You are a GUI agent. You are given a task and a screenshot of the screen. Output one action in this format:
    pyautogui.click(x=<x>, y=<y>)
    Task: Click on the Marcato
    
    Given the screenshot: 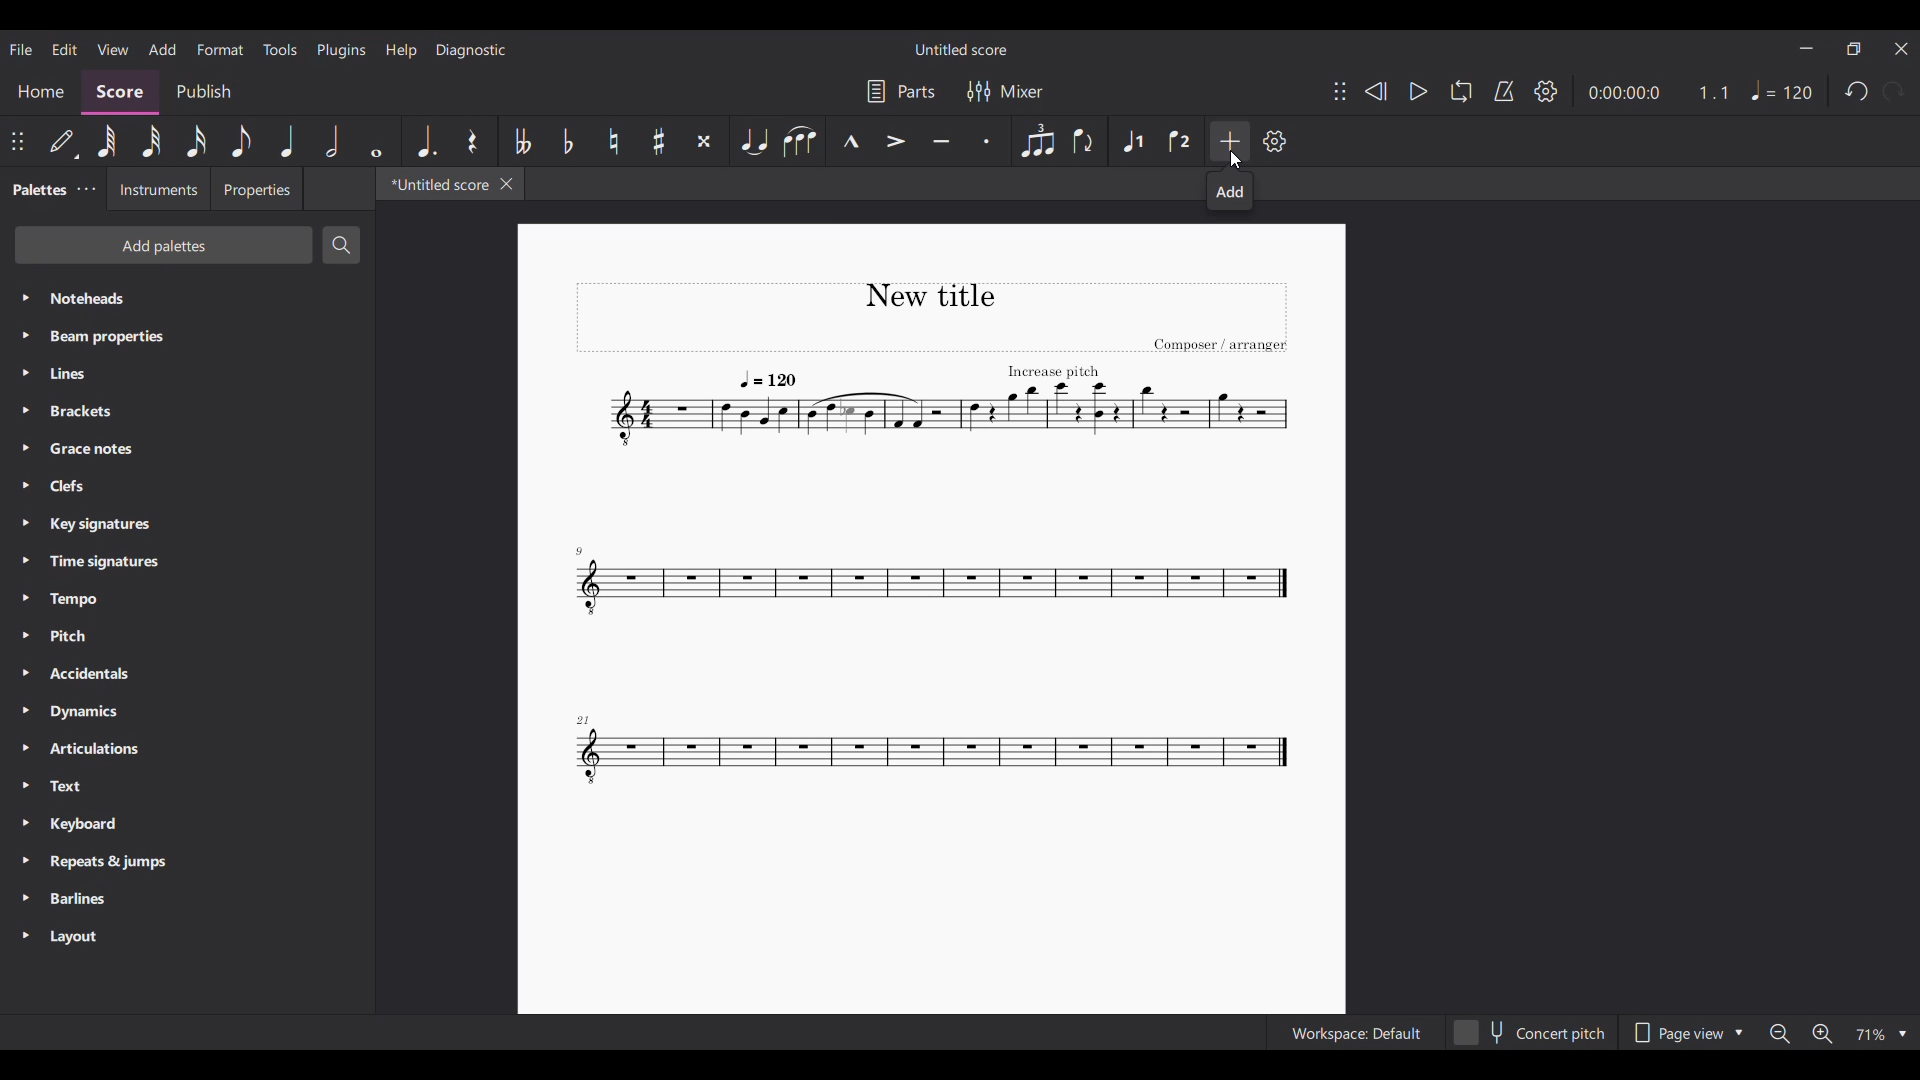 What is the action you would take?
    pyautogui.click(x=851, y=142)
    